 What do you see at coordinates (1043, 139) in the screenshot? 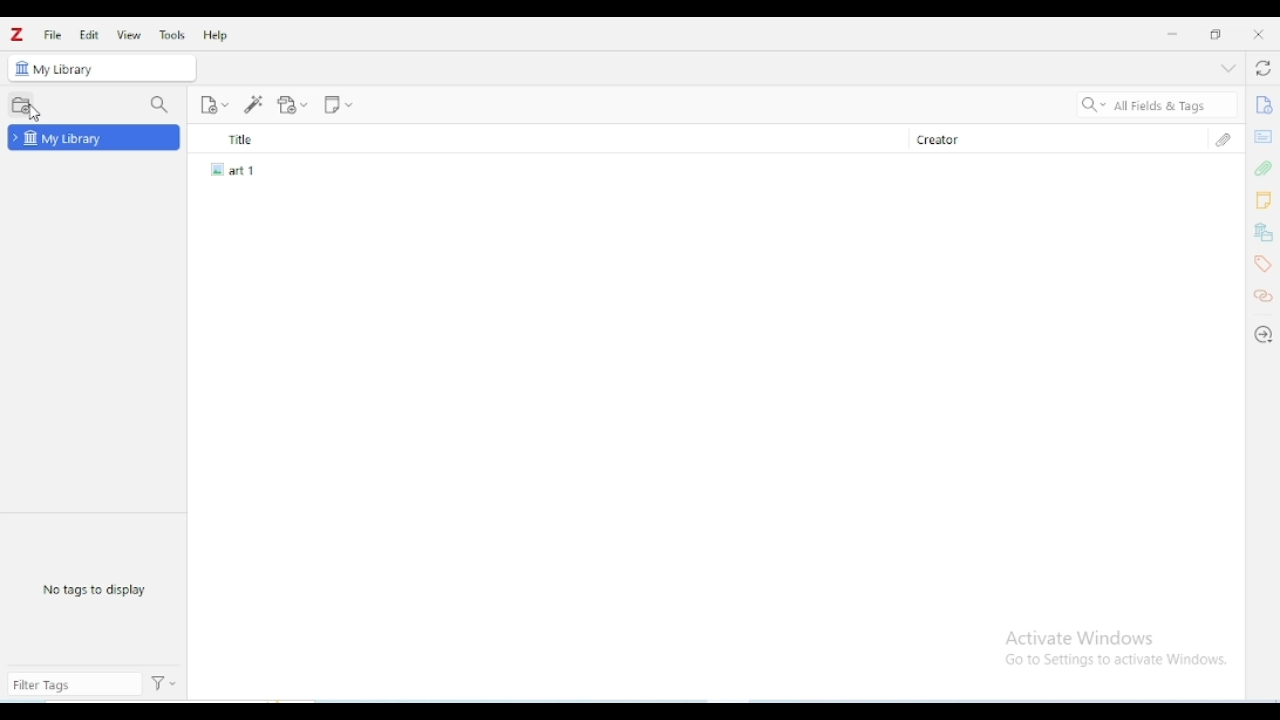
I see `creator` at bounding box center [1043, 139].